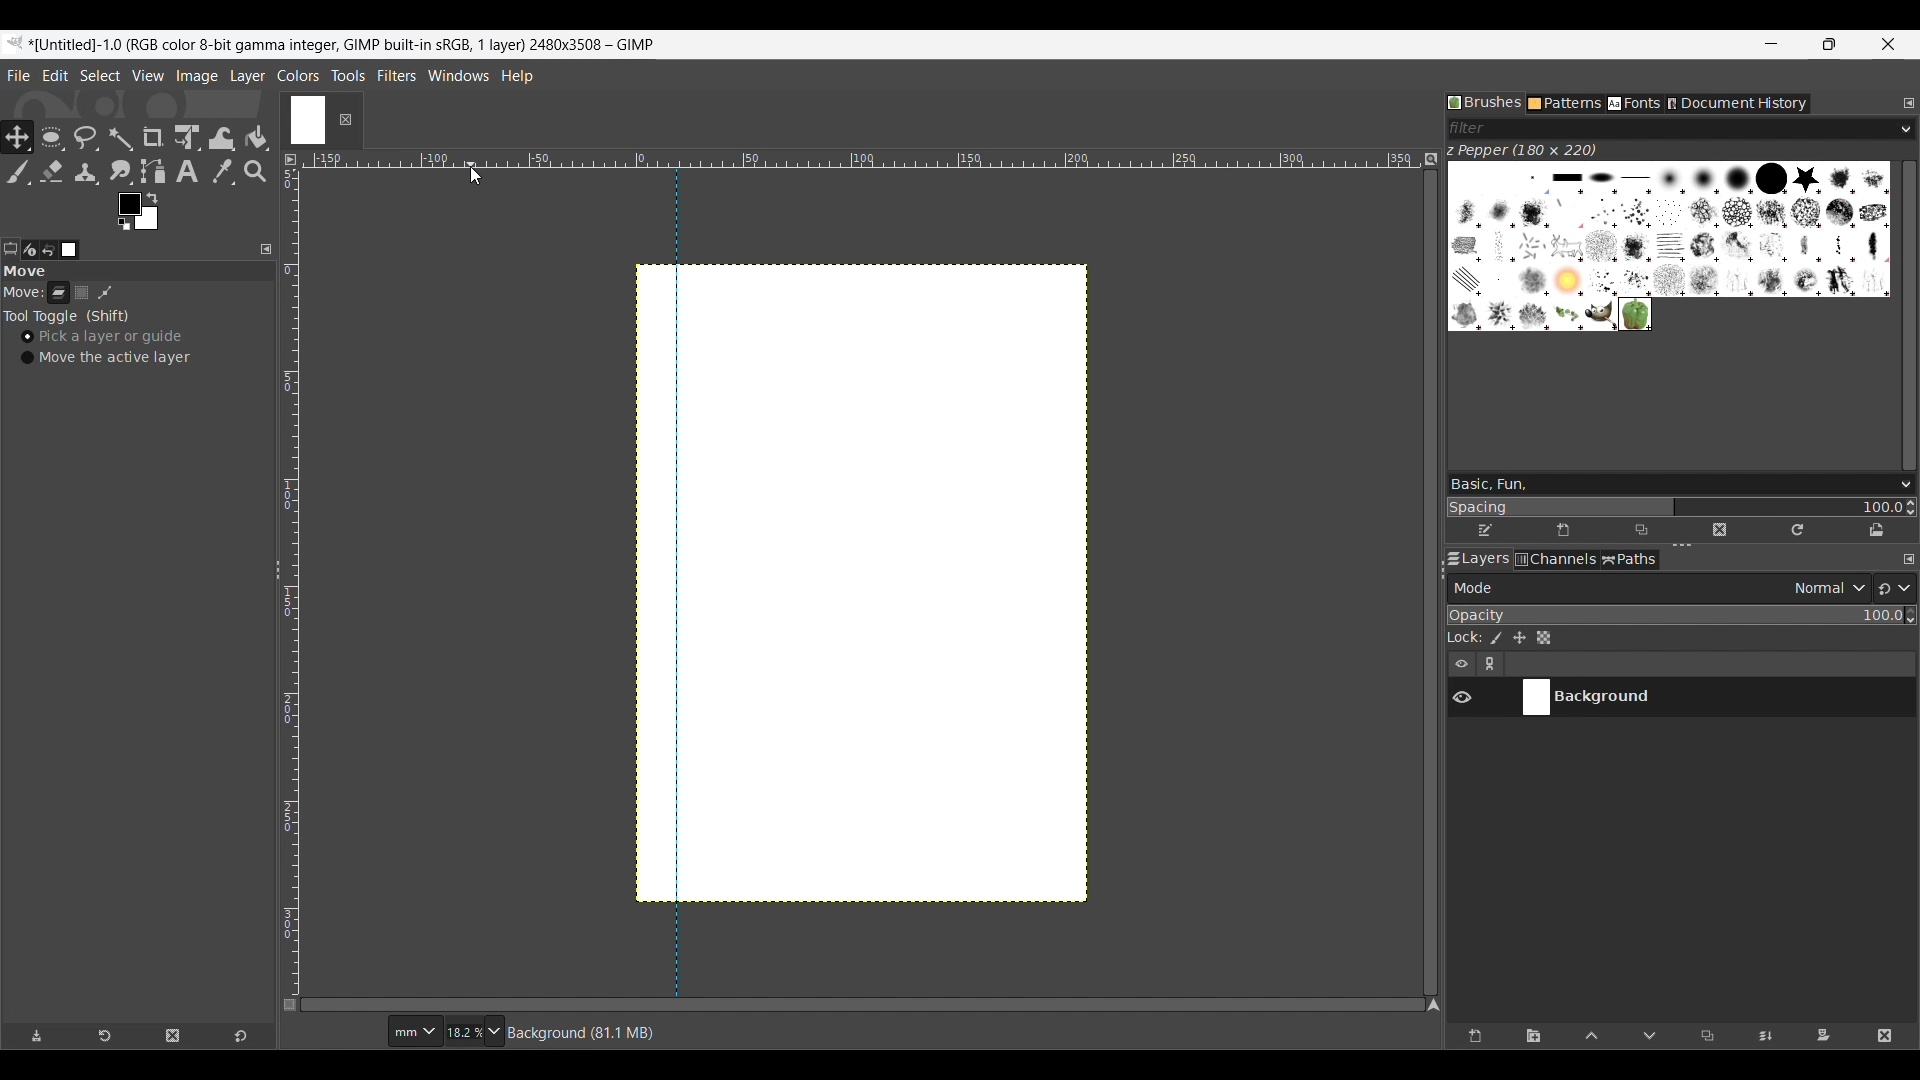 This screenshot has width=1920, height=1080. Describe the element at coordinates (1664, 484) in the screenshot. I see `Type in brush` at that location.